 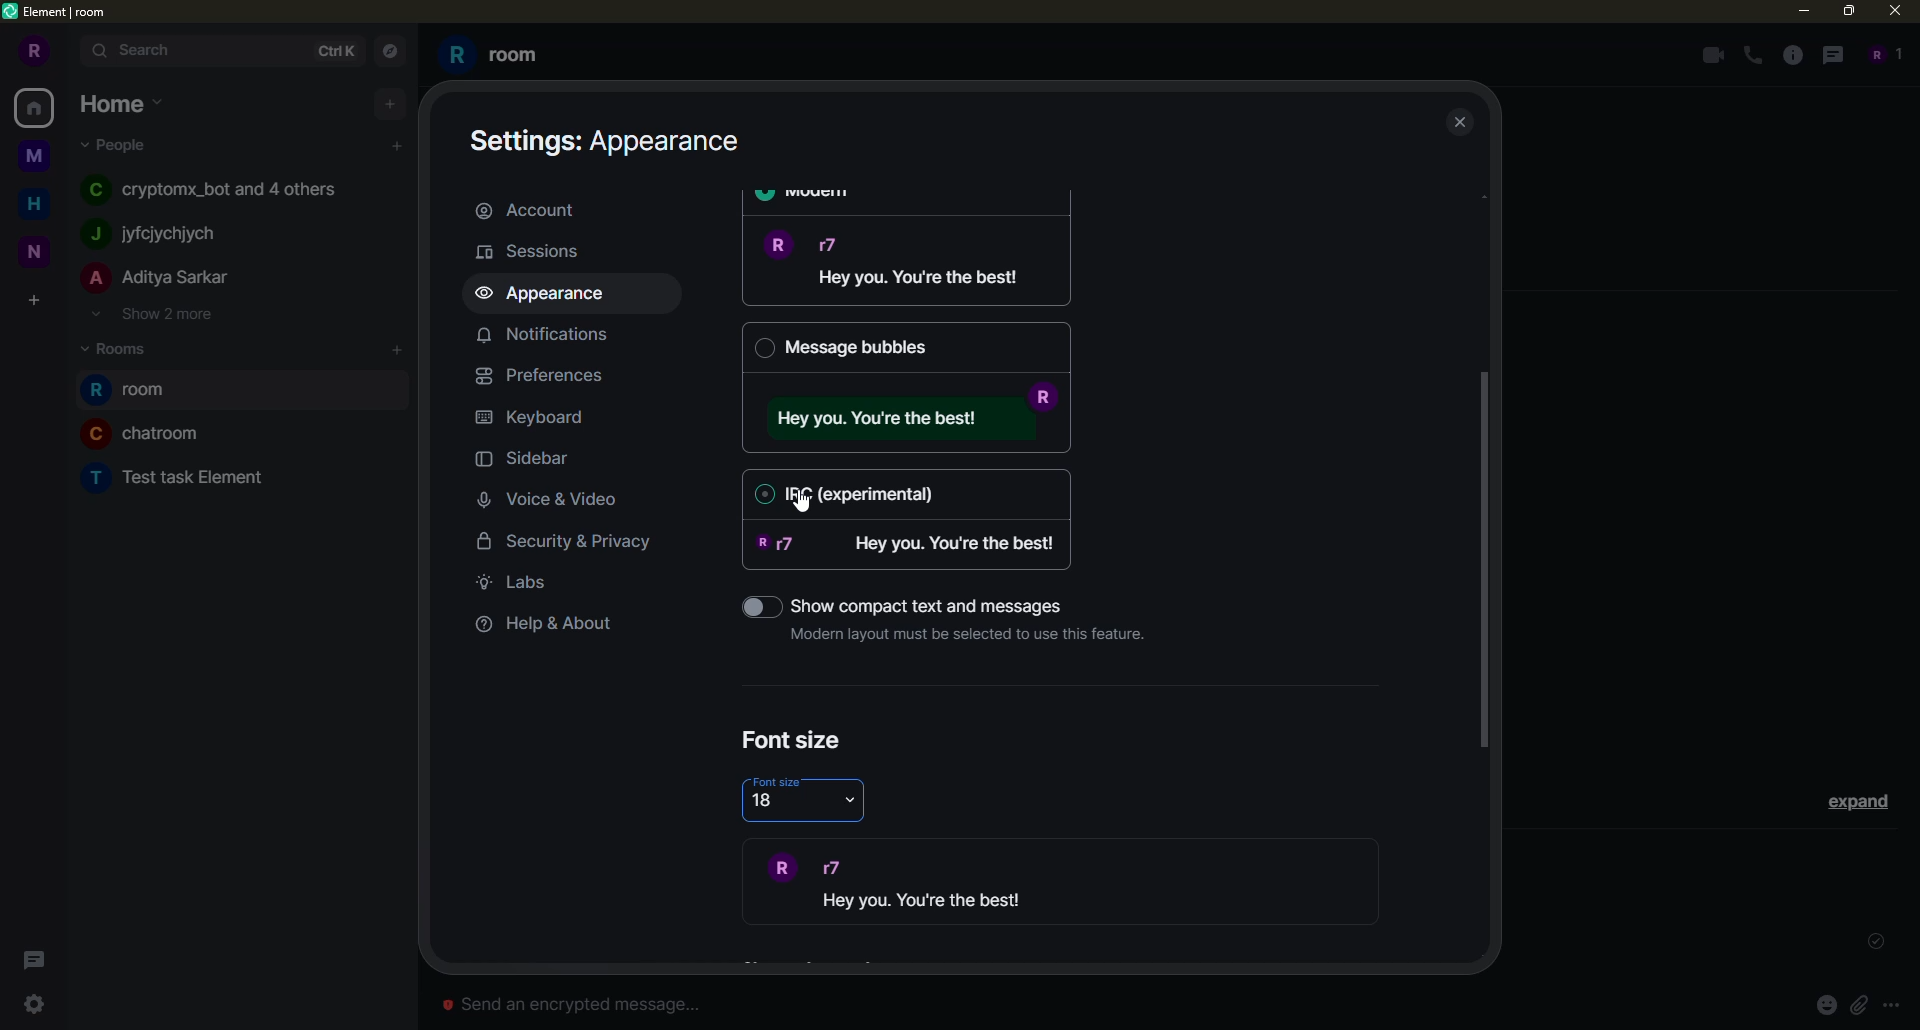 What do you see at coordinates (36, 157) in the screenshot?
I see `space` at bounding box center [36, 157].